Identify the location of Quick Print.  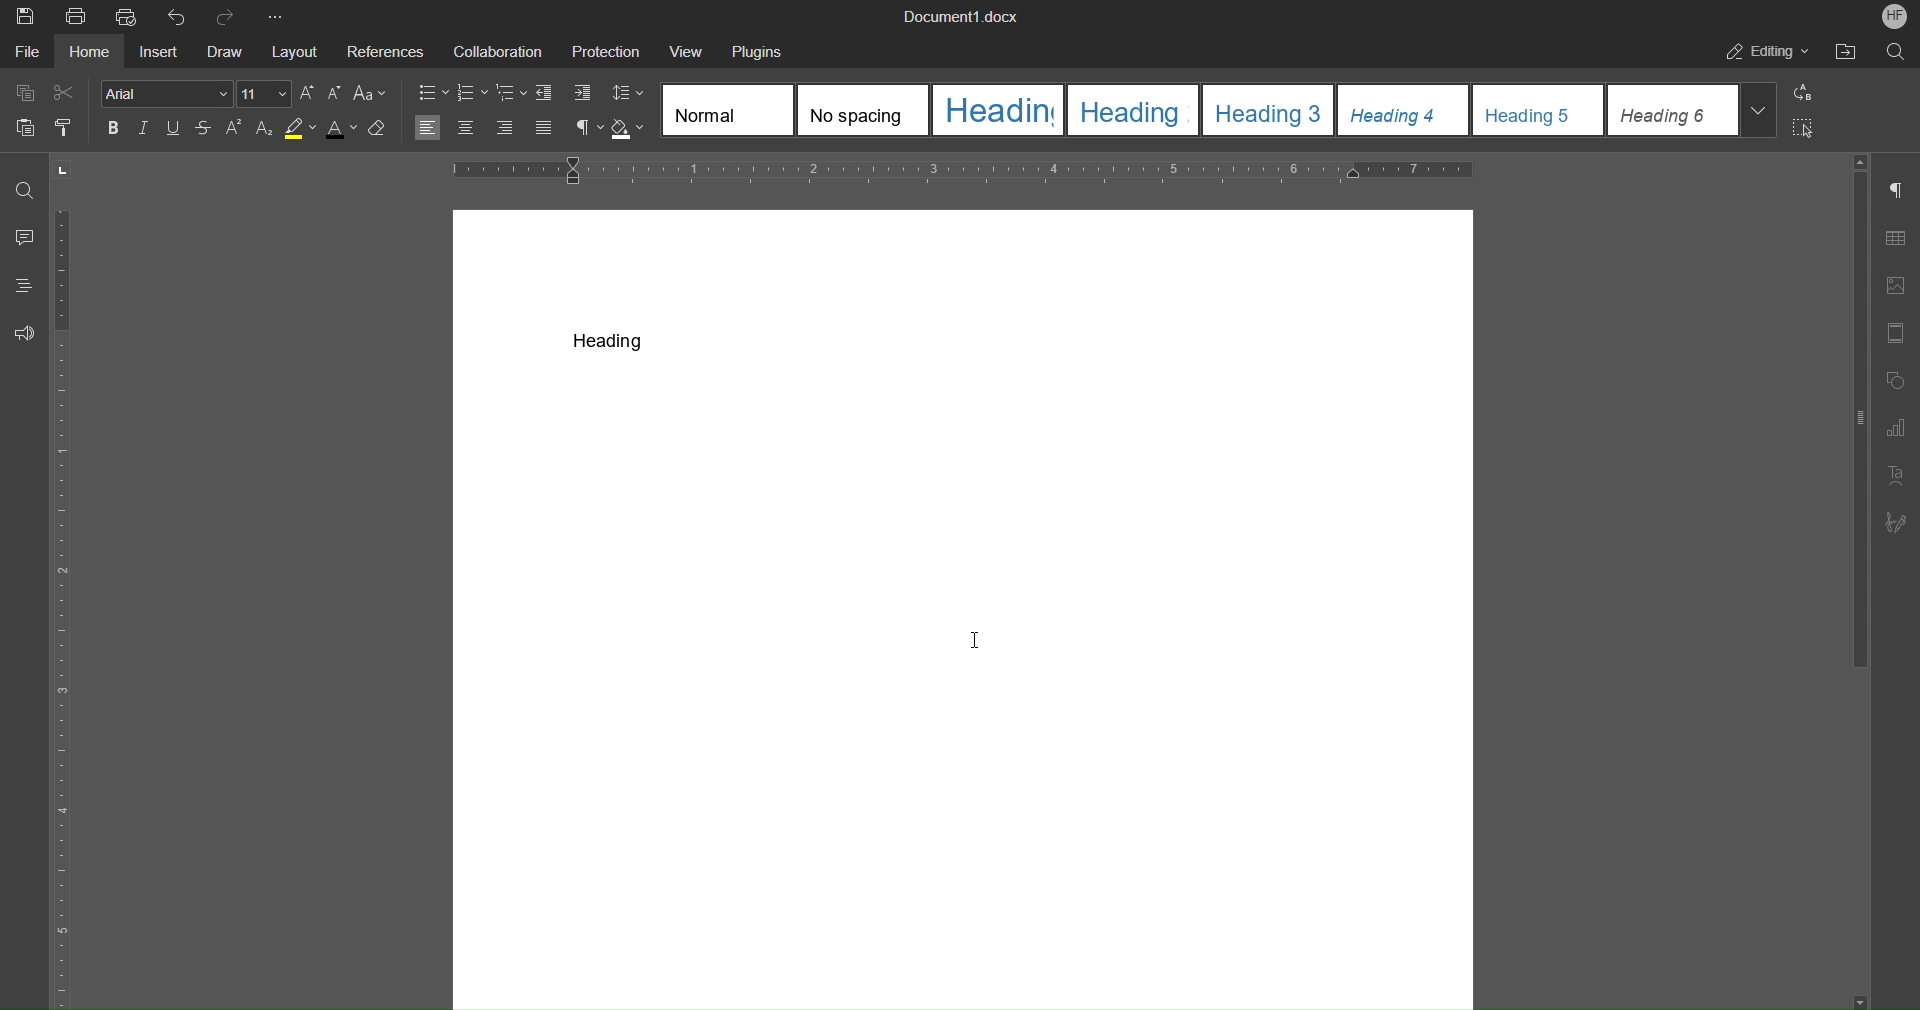
(131, 15).